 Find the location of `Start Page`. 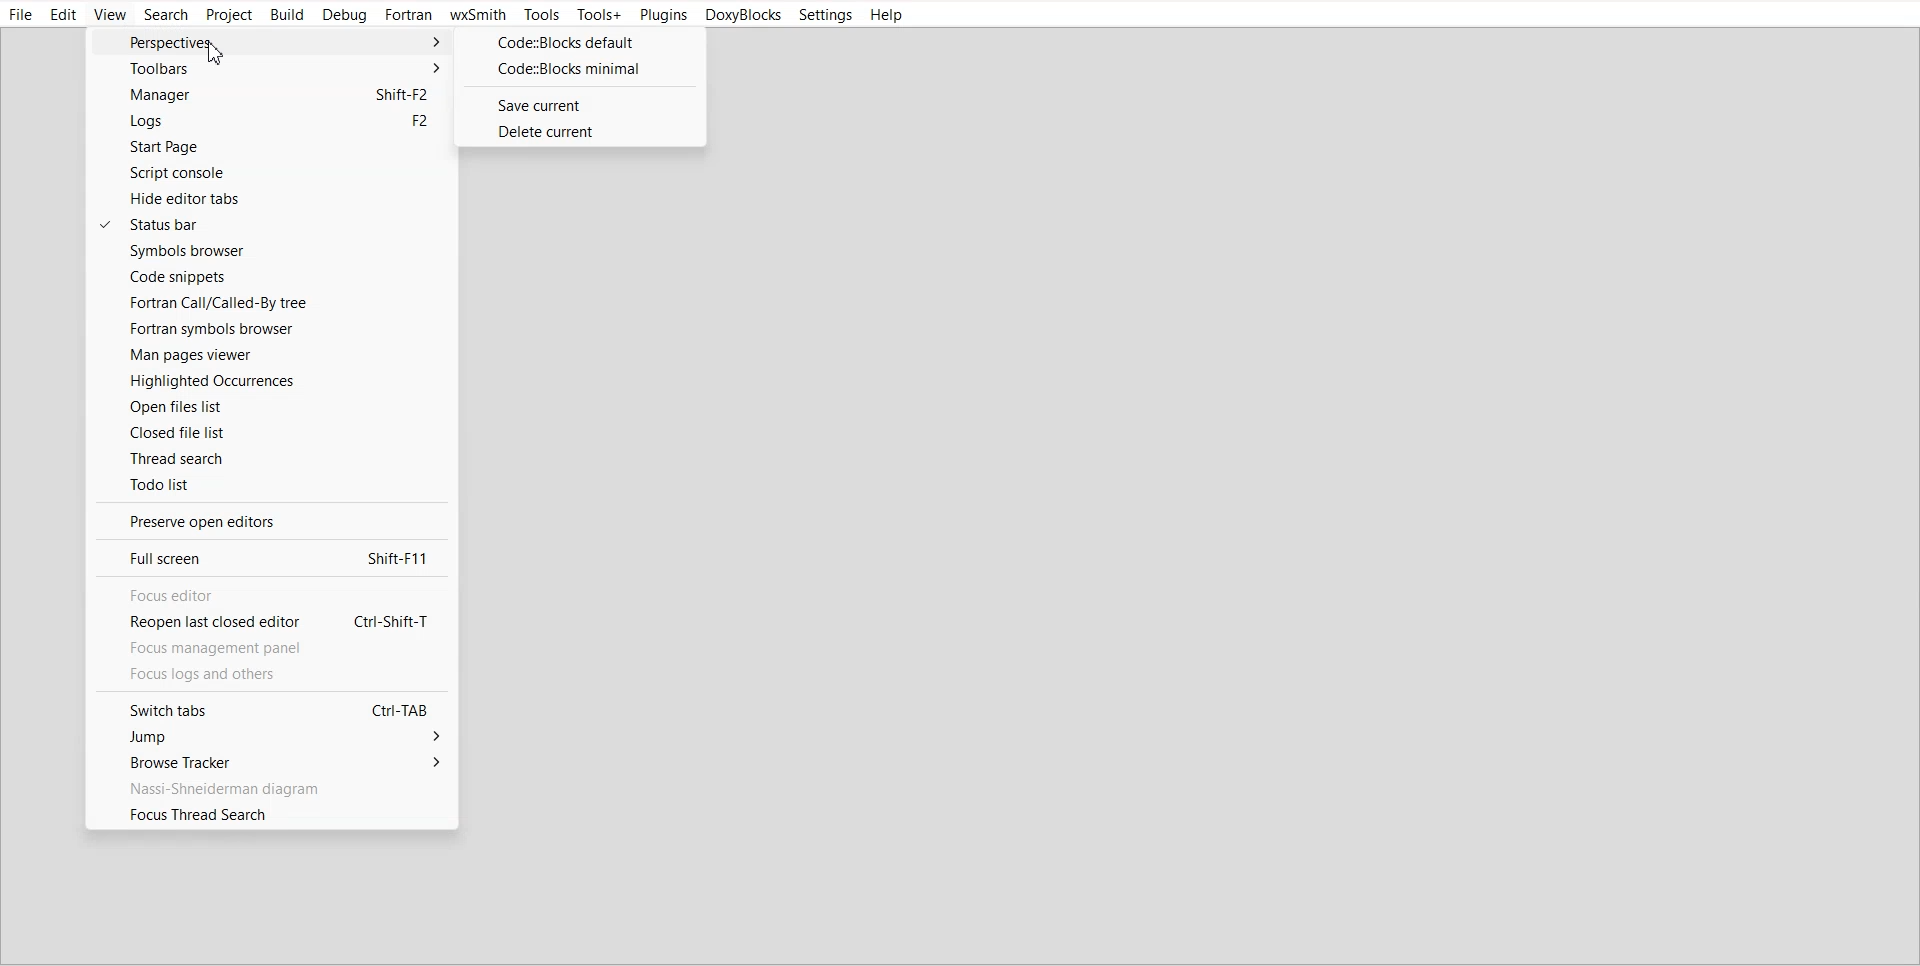

Start Page is located at coordinates (267, 148).